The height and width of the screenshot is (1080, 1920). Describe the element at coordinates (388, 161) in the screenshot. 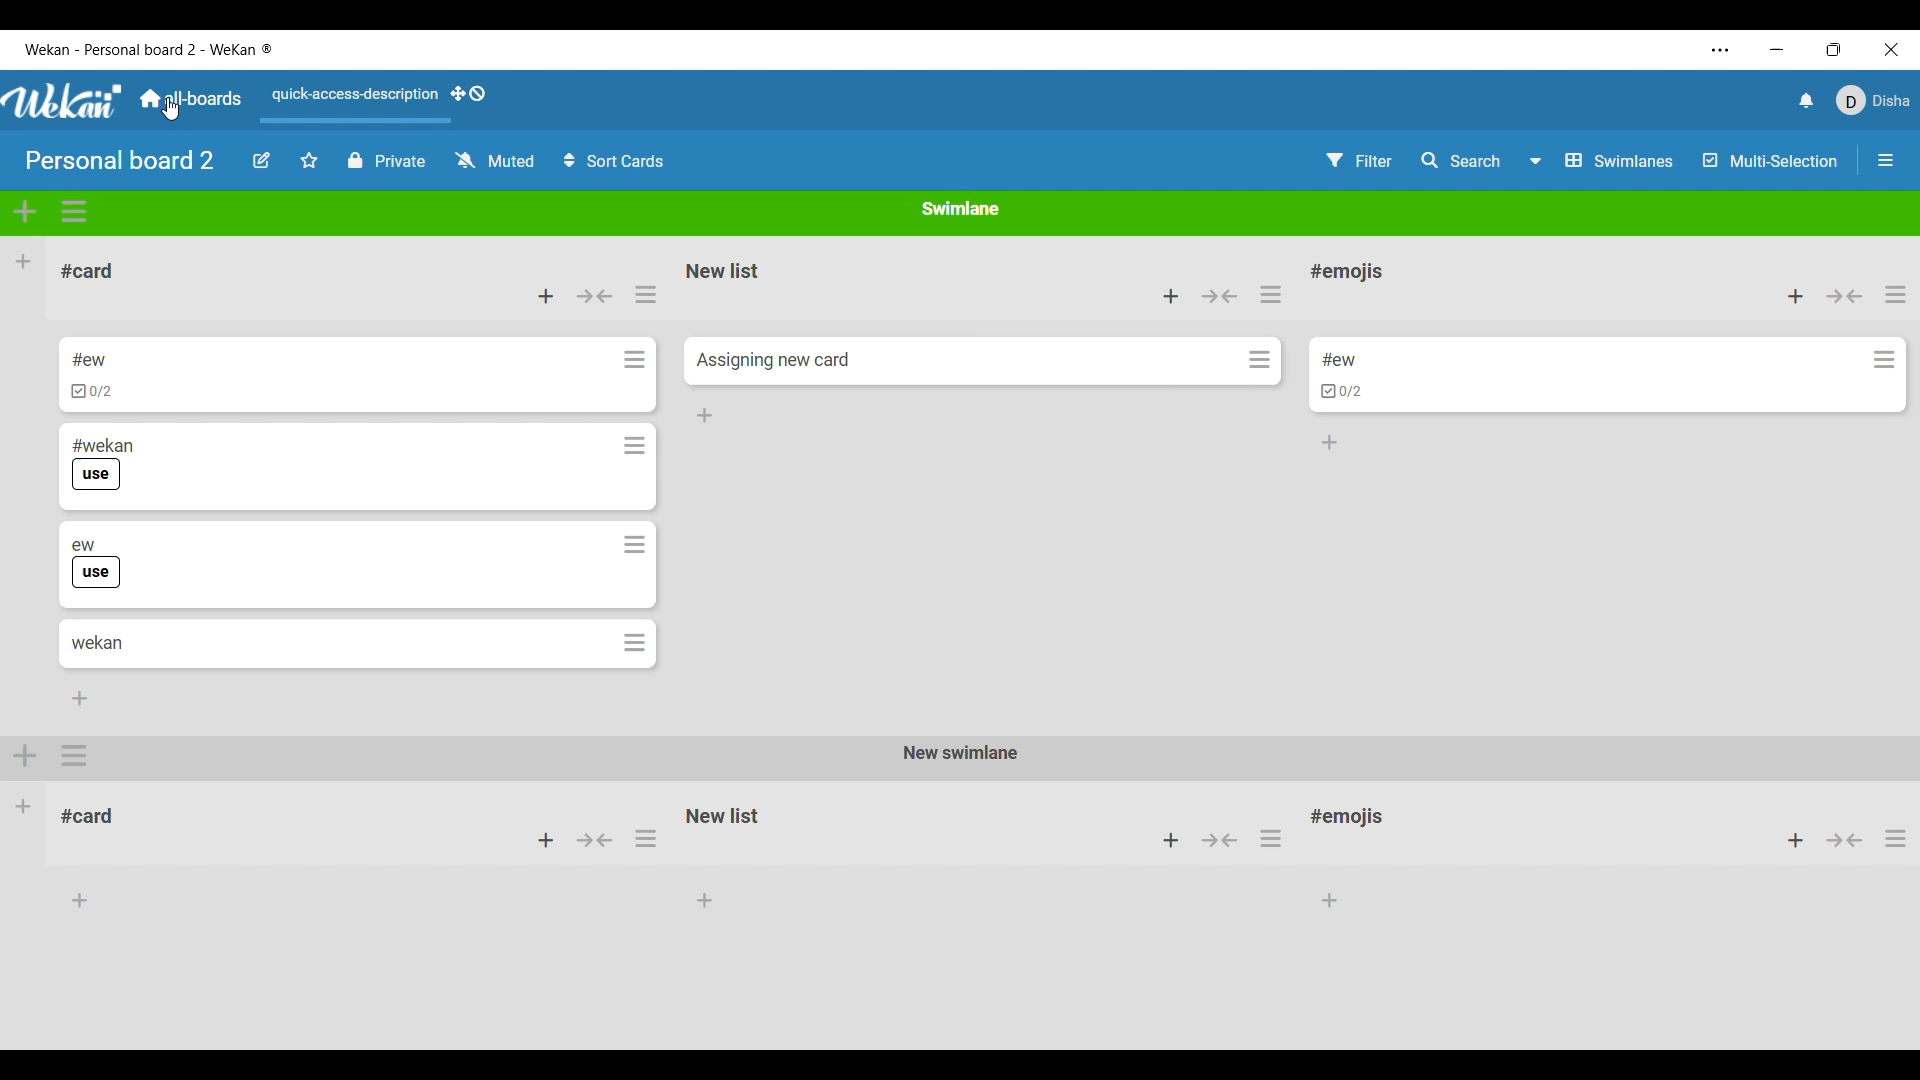

I see `Current privacy status` at that location.